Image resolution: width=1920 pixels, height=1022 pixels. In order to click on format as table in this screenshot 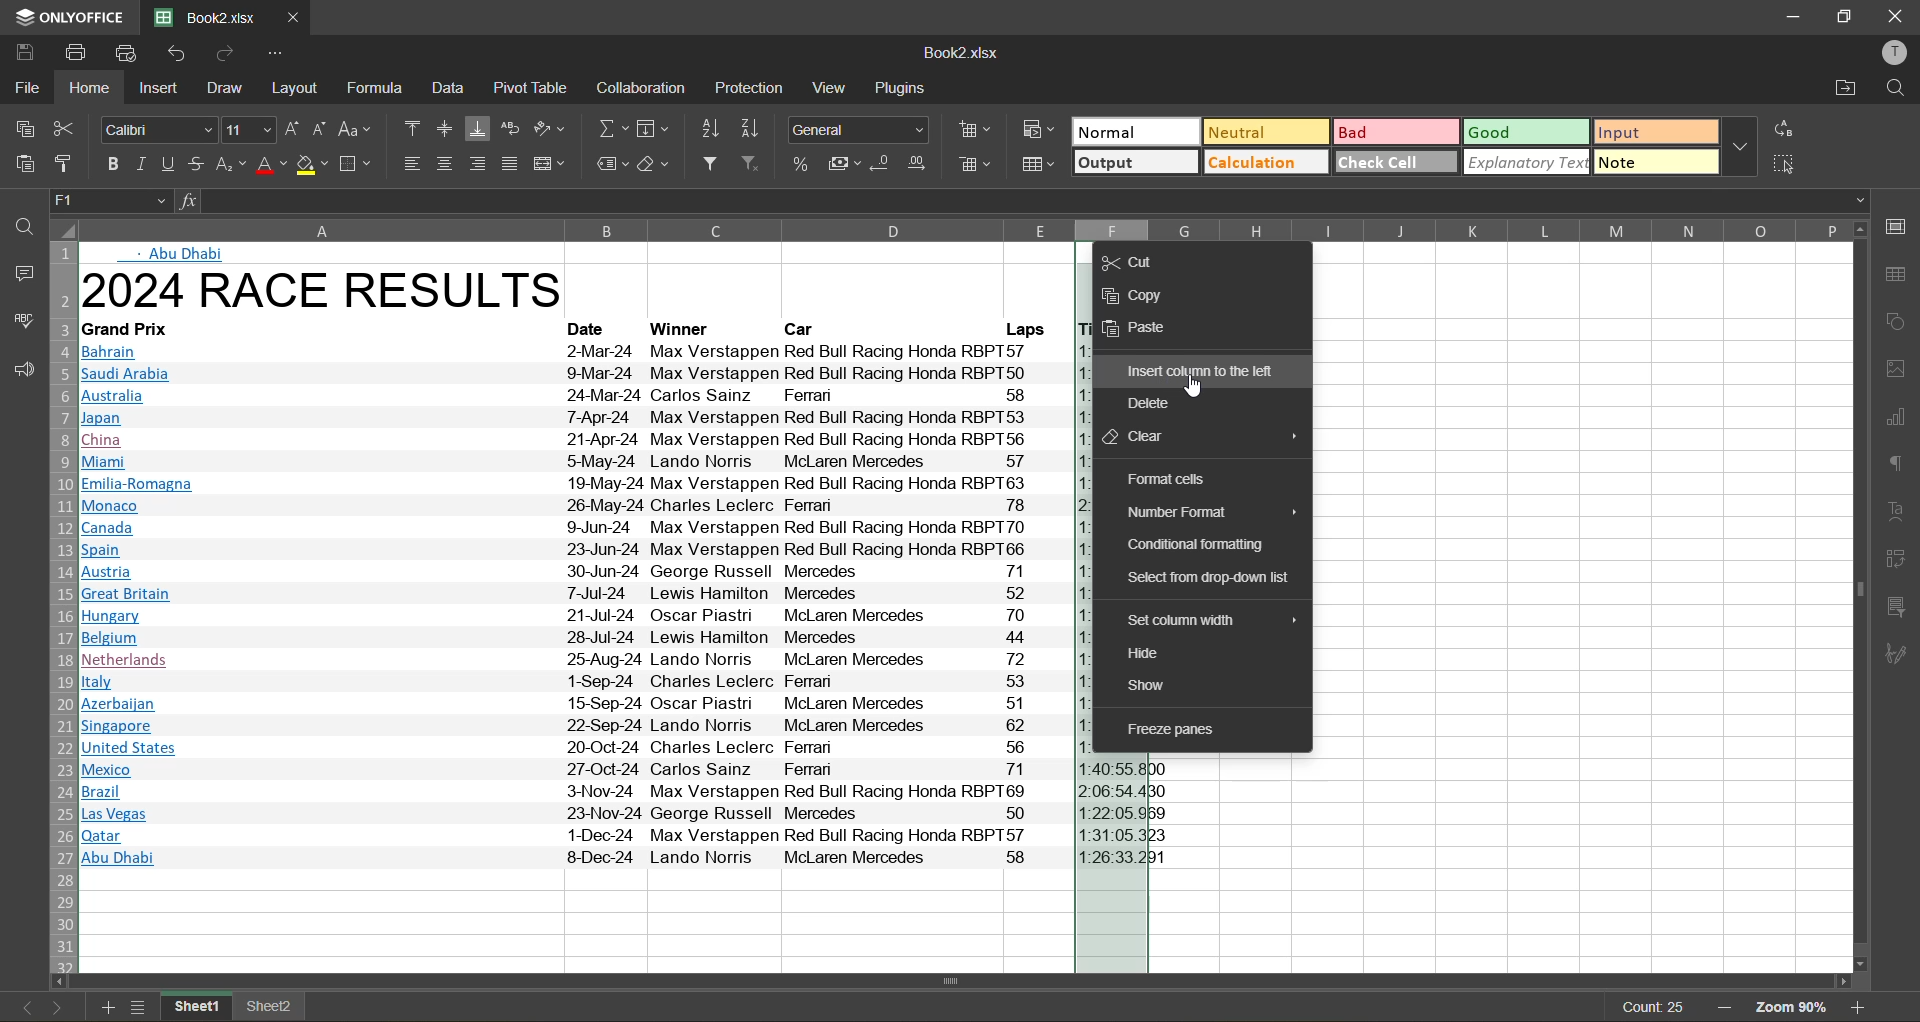, I will do `click(1037, 164)`.